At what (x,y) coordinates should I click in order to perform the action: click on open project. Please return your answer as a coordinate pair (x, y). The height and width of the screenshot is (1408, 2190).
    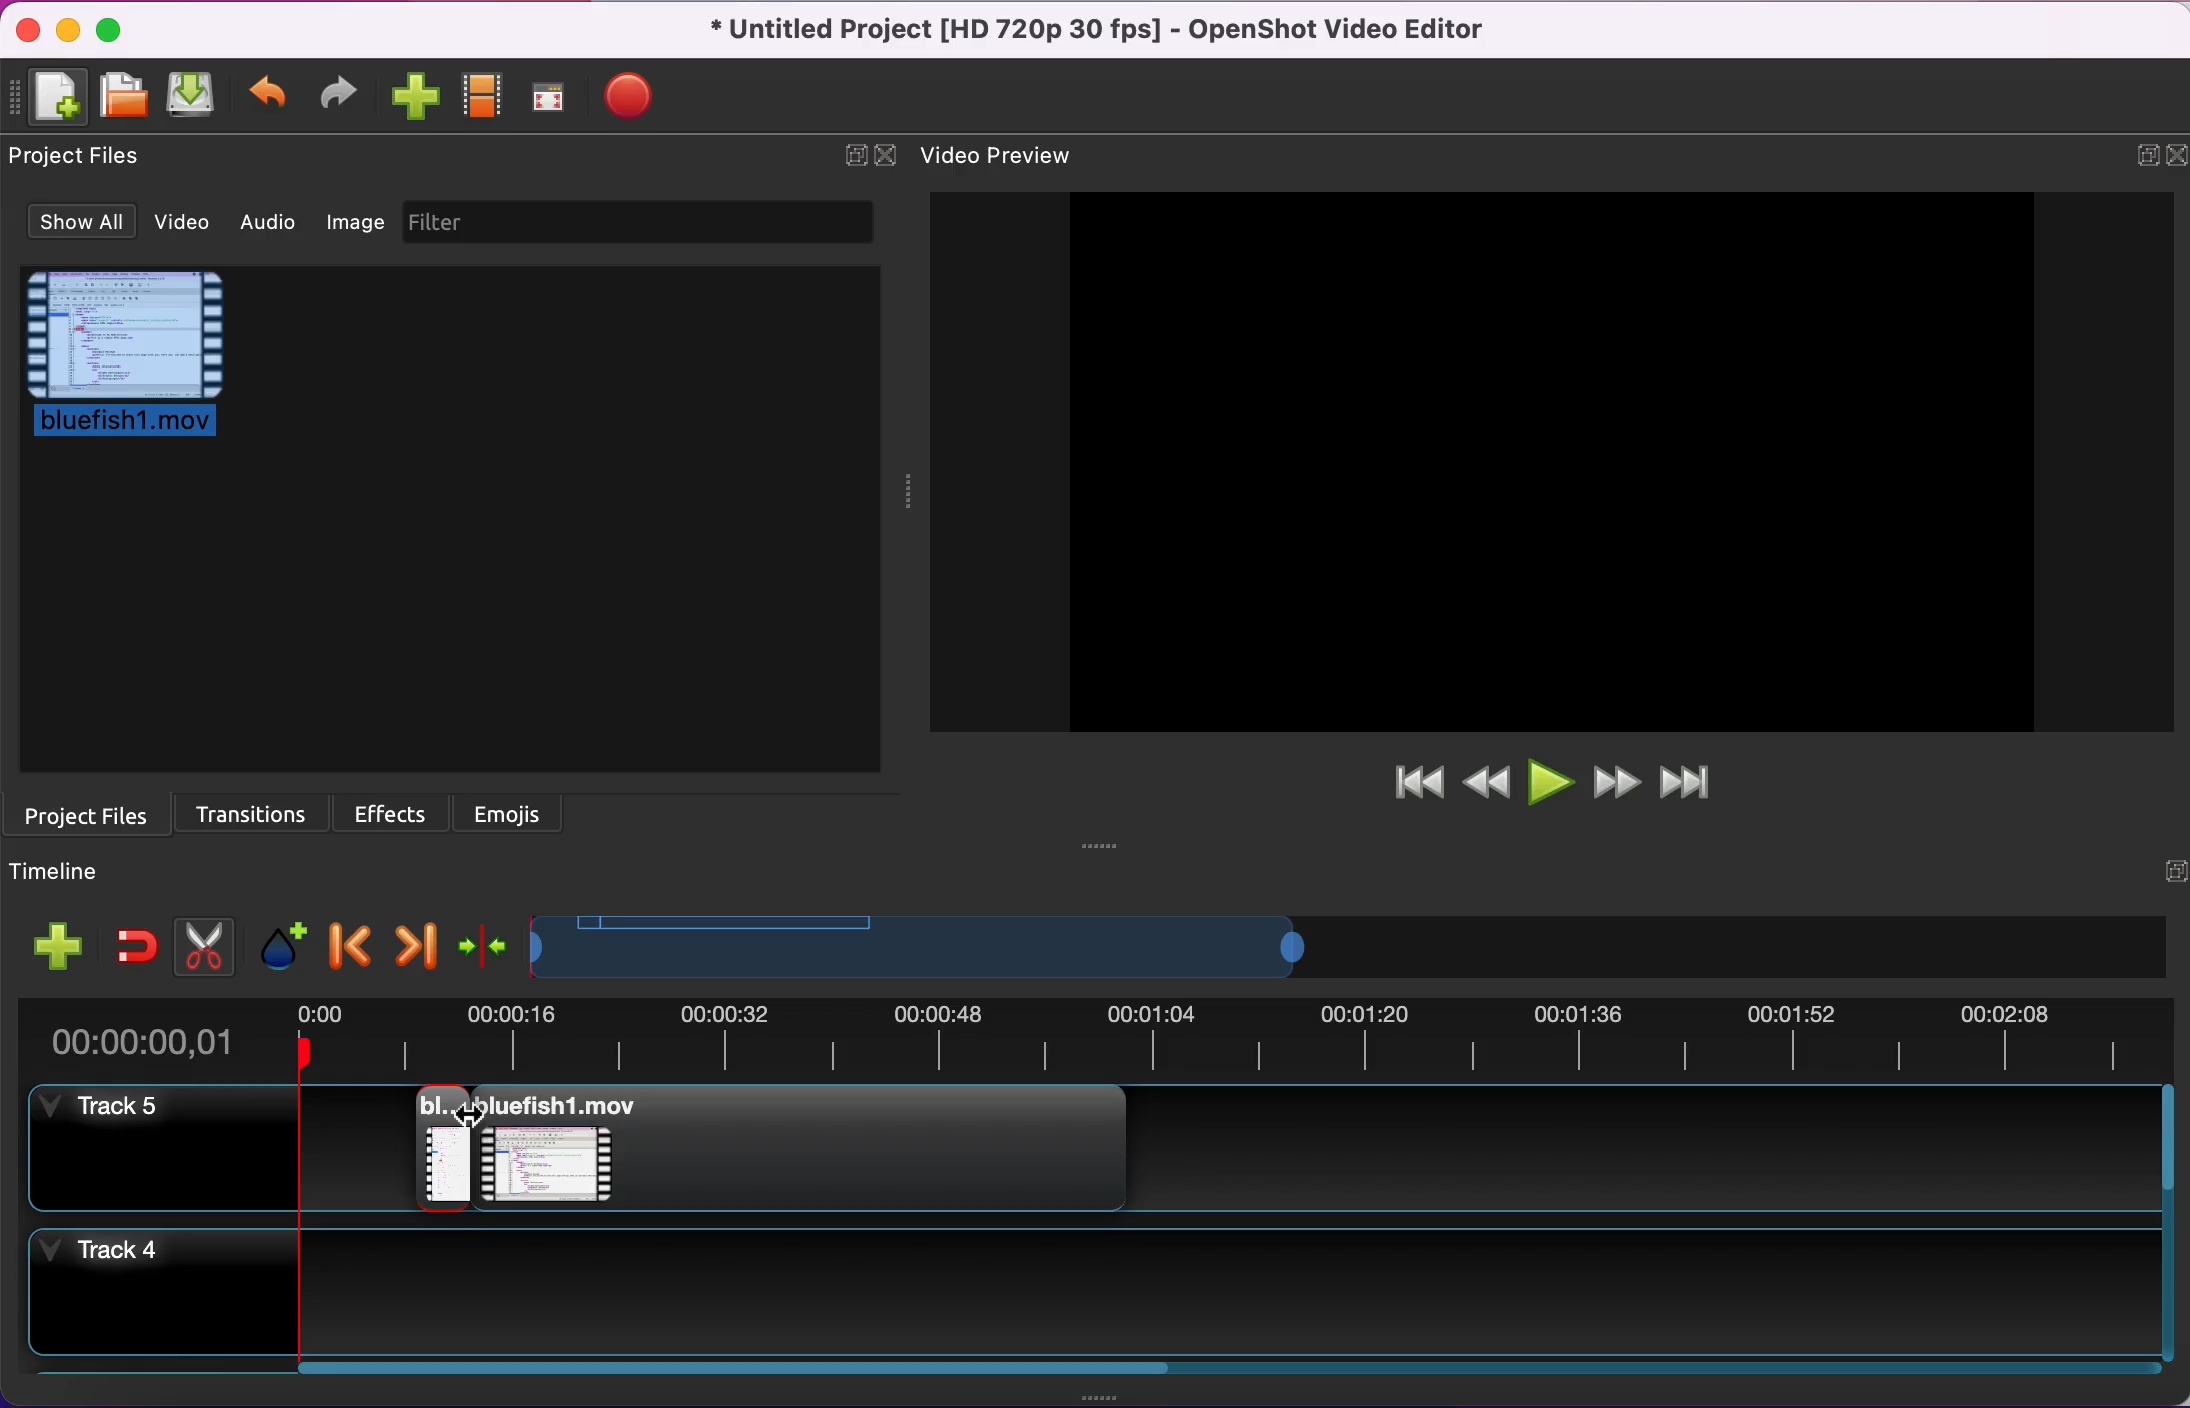
    Looking at the image, I should click on (126, 97).